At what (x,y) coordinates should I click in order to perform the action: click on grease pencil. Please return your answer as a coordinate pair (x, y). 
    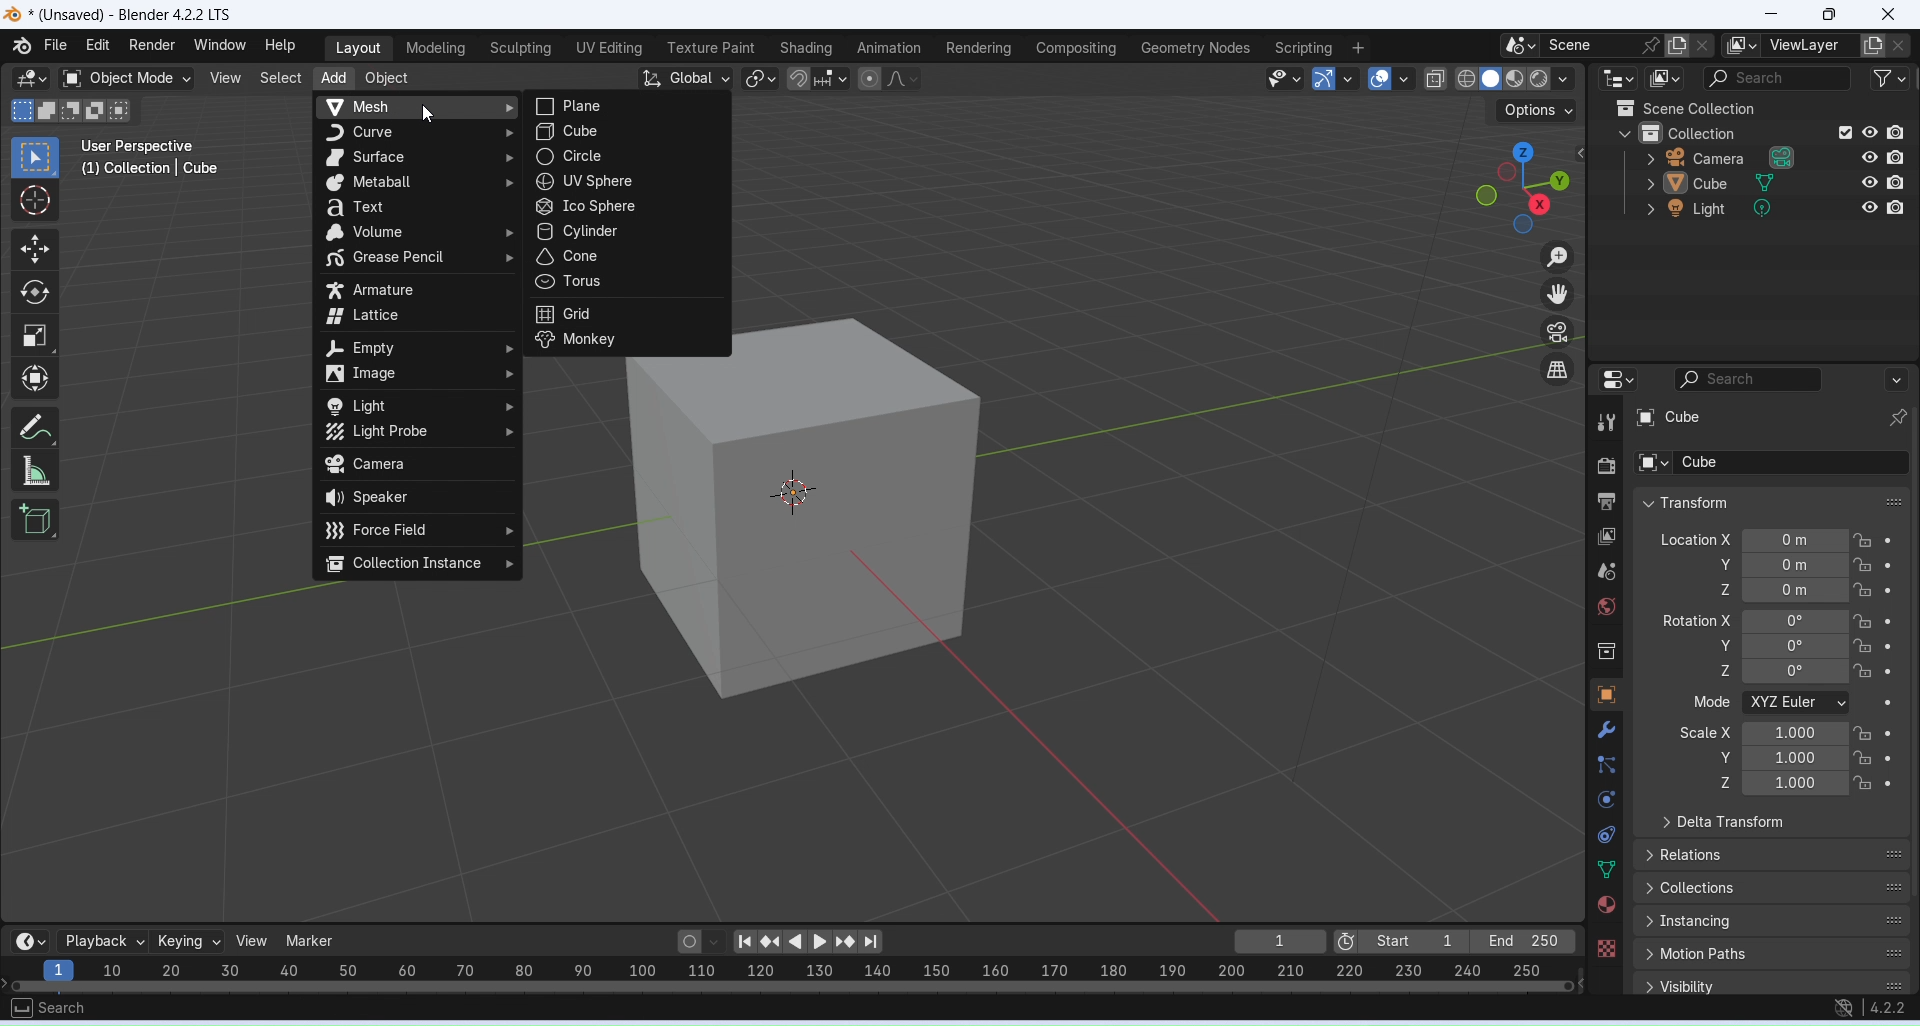
    Looking at the image, I should click on (418, 258).